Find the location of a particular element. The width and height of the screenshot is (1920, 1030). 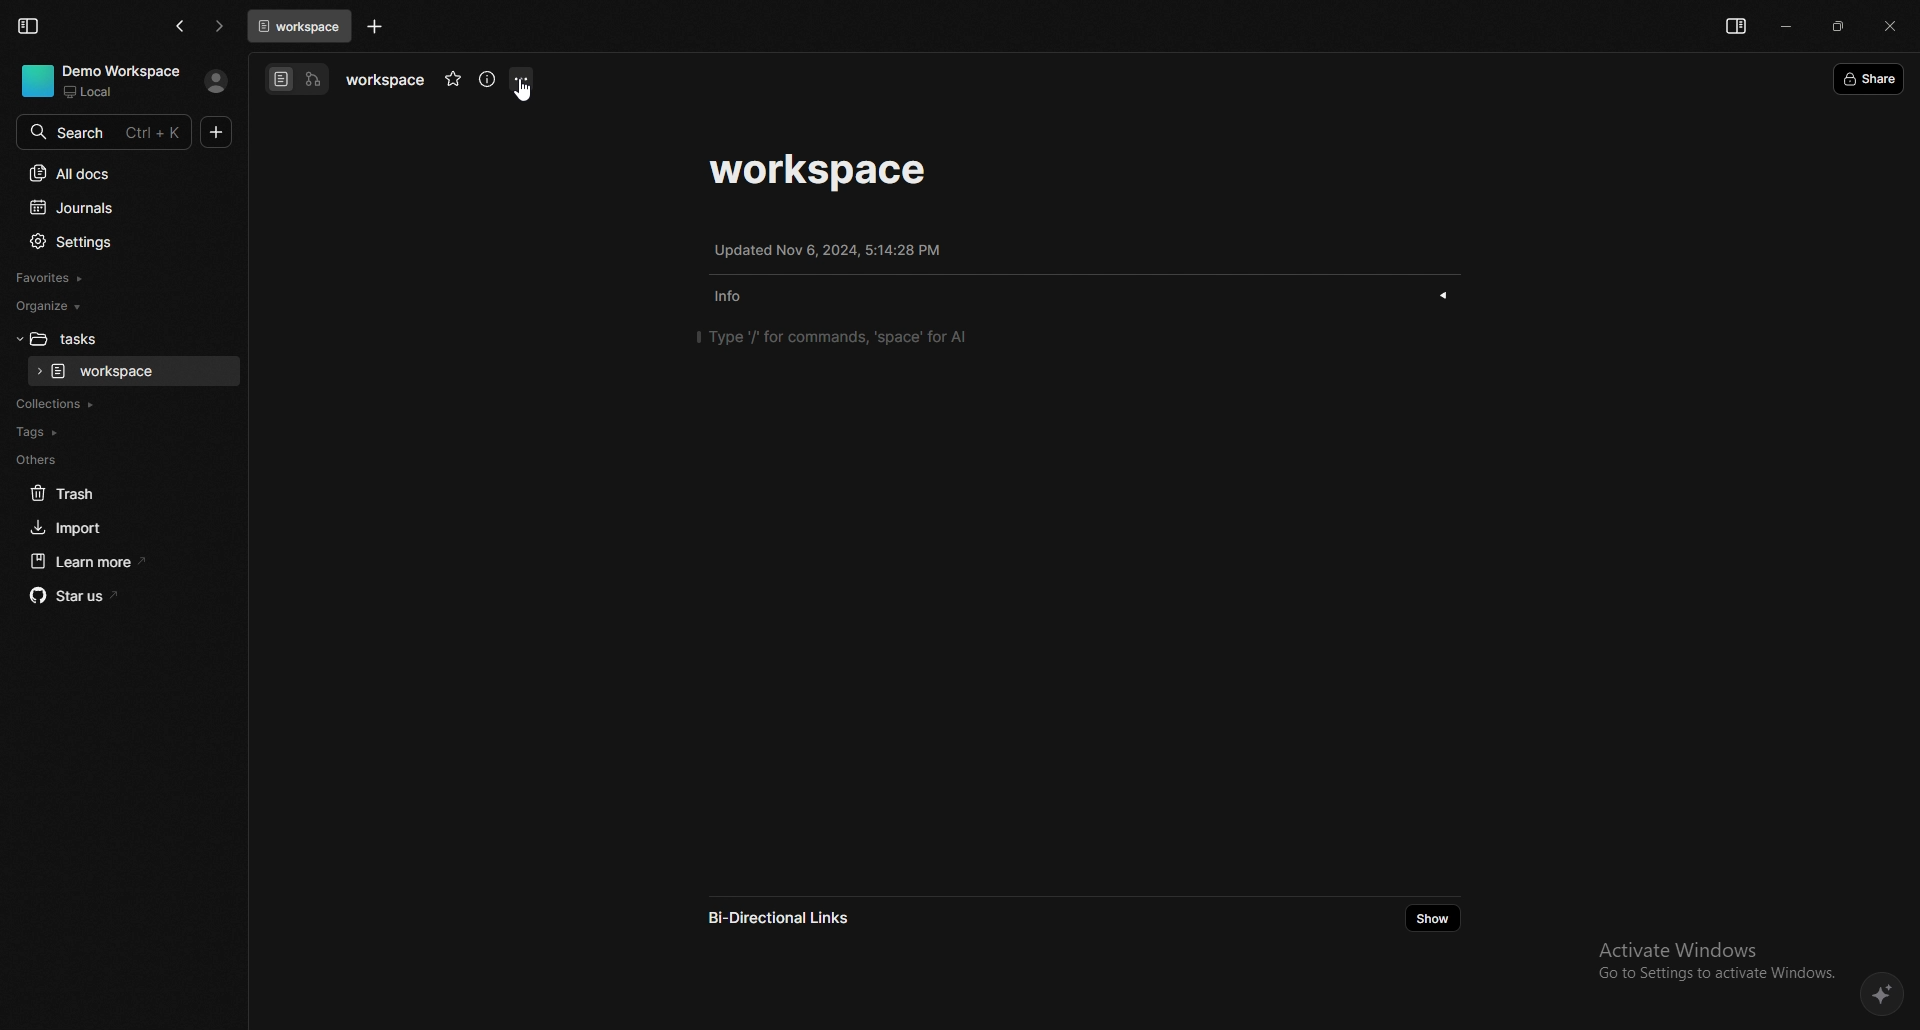

show is located at coordinates (1431, 918).